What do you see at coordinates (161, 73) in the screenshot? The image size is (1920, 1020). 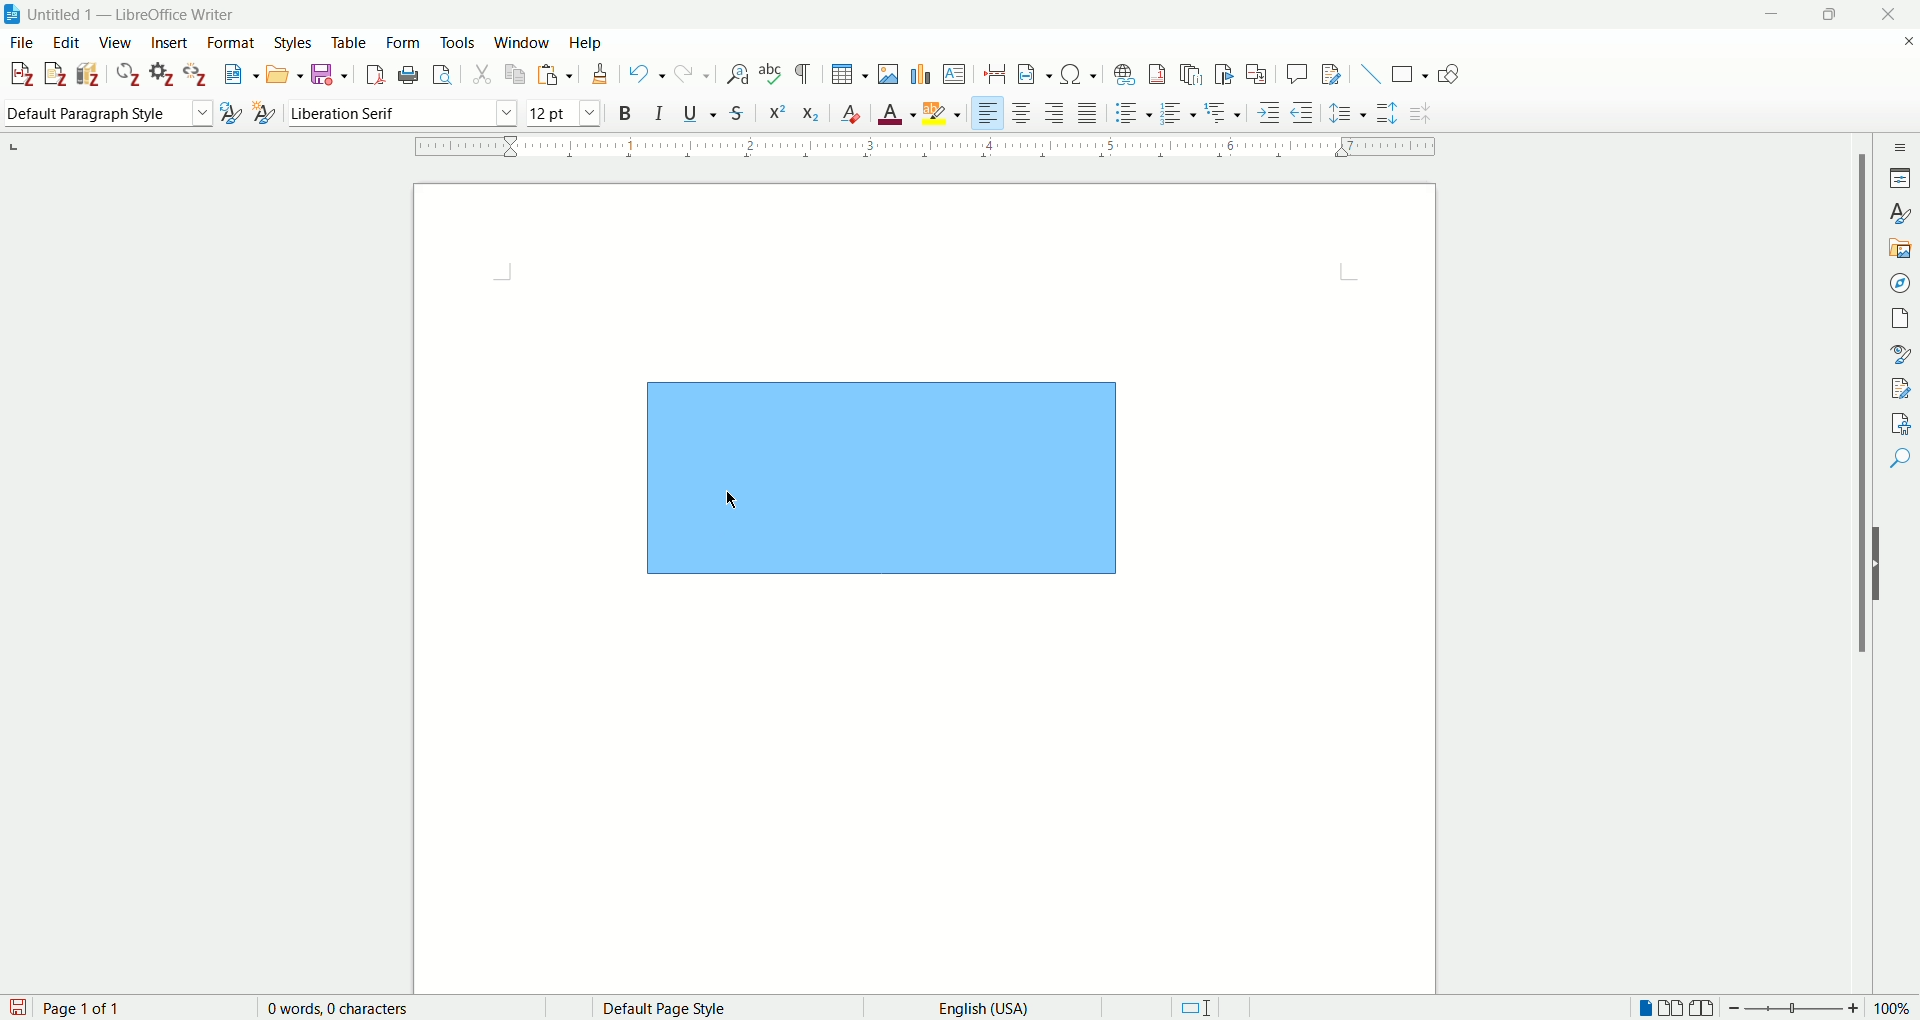 I see `document preferences` at bounding box center [161, 73].